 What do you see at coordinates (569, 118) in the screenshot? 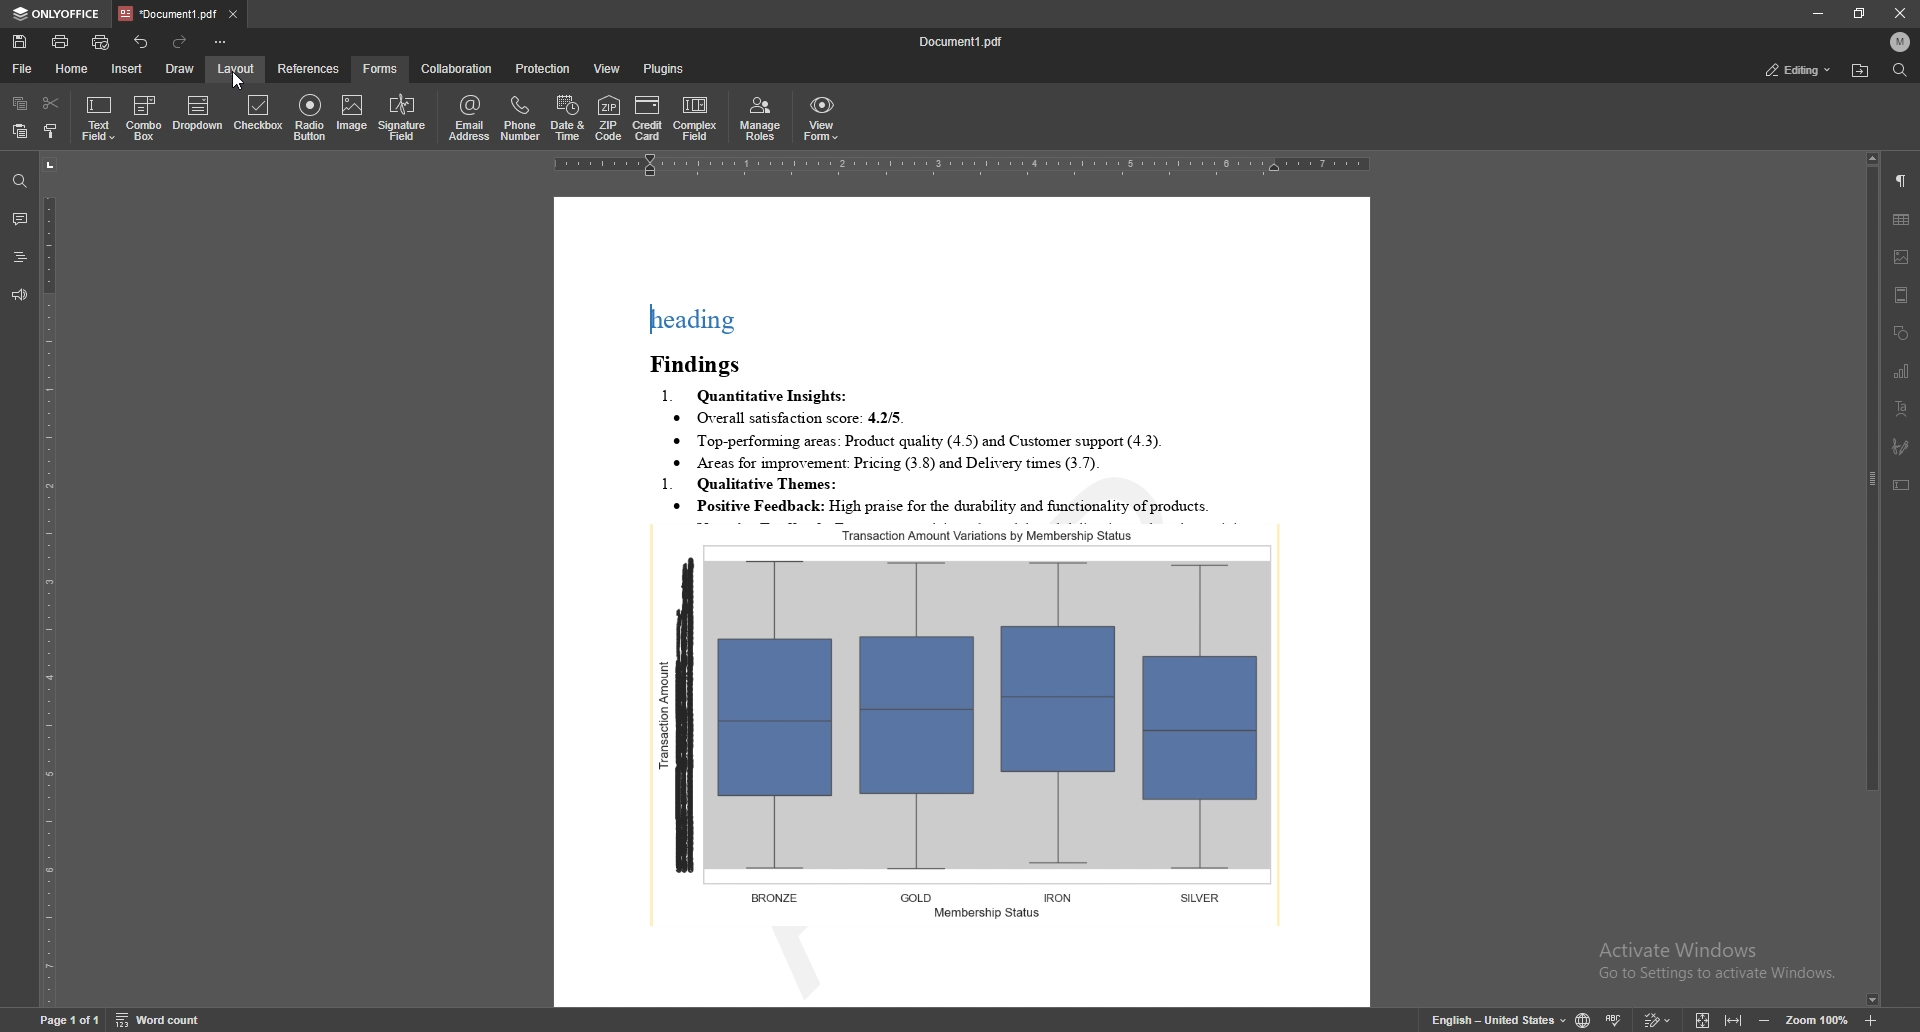
I see `date and time` at bounding box center [569, 118].